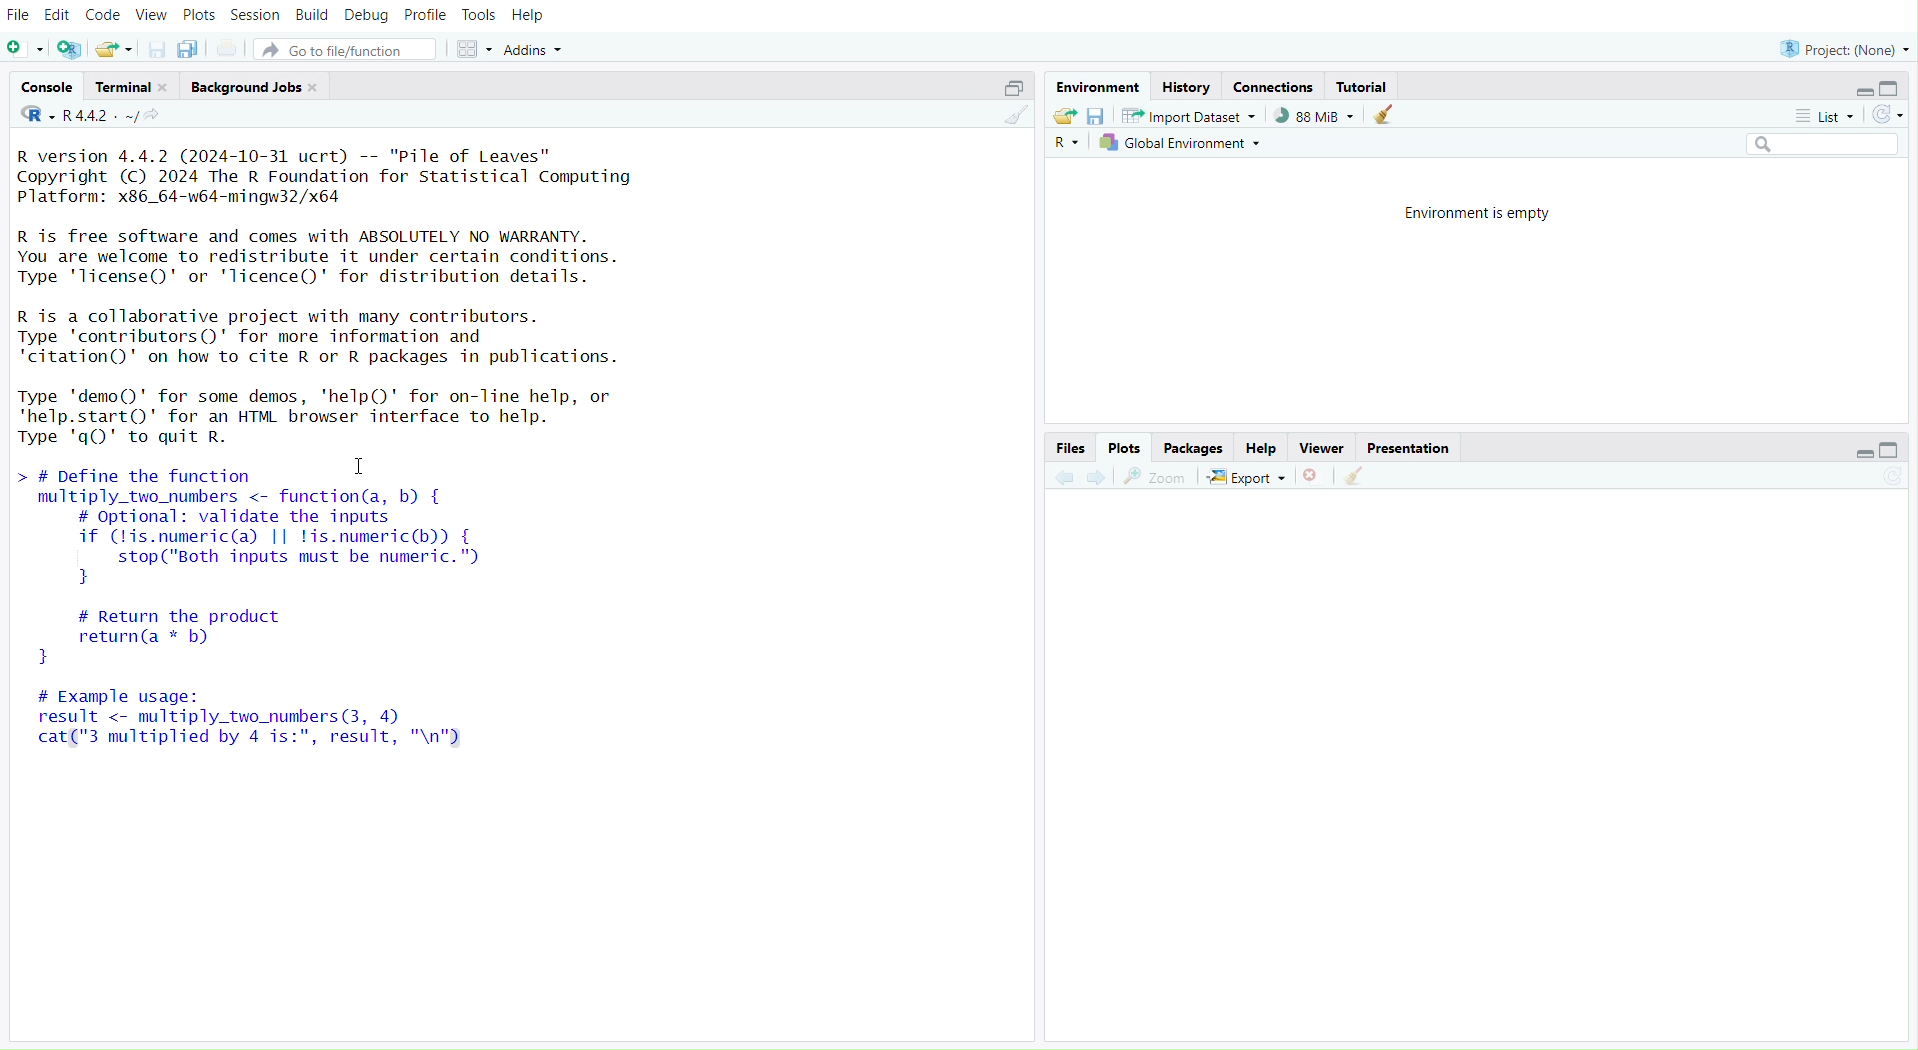 The height and width of the screenshot is (1050, 1918). Describe the element at coordinates (33, 120) in the screenshot. I see `R` at that location.